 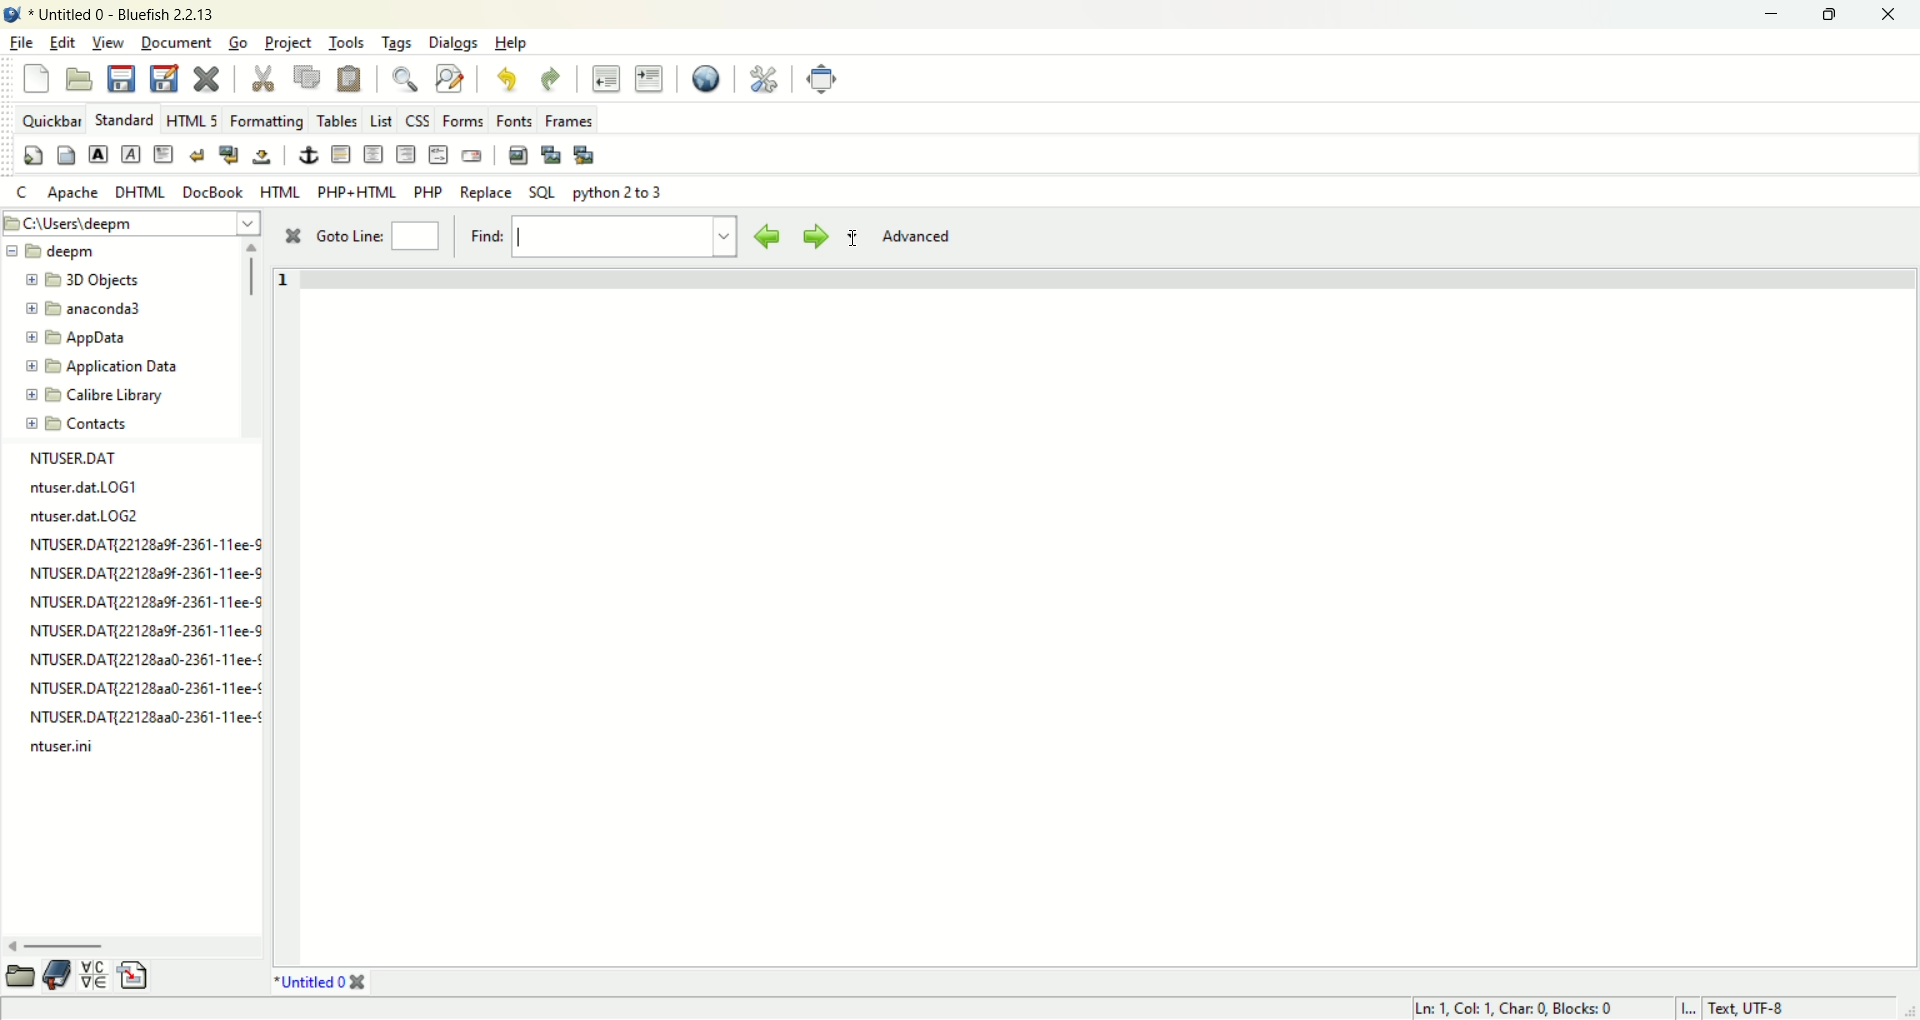 What do you see at coordinates (417, 119) in the screenshot?
I see `CSS` at bounding box center [417, 119].